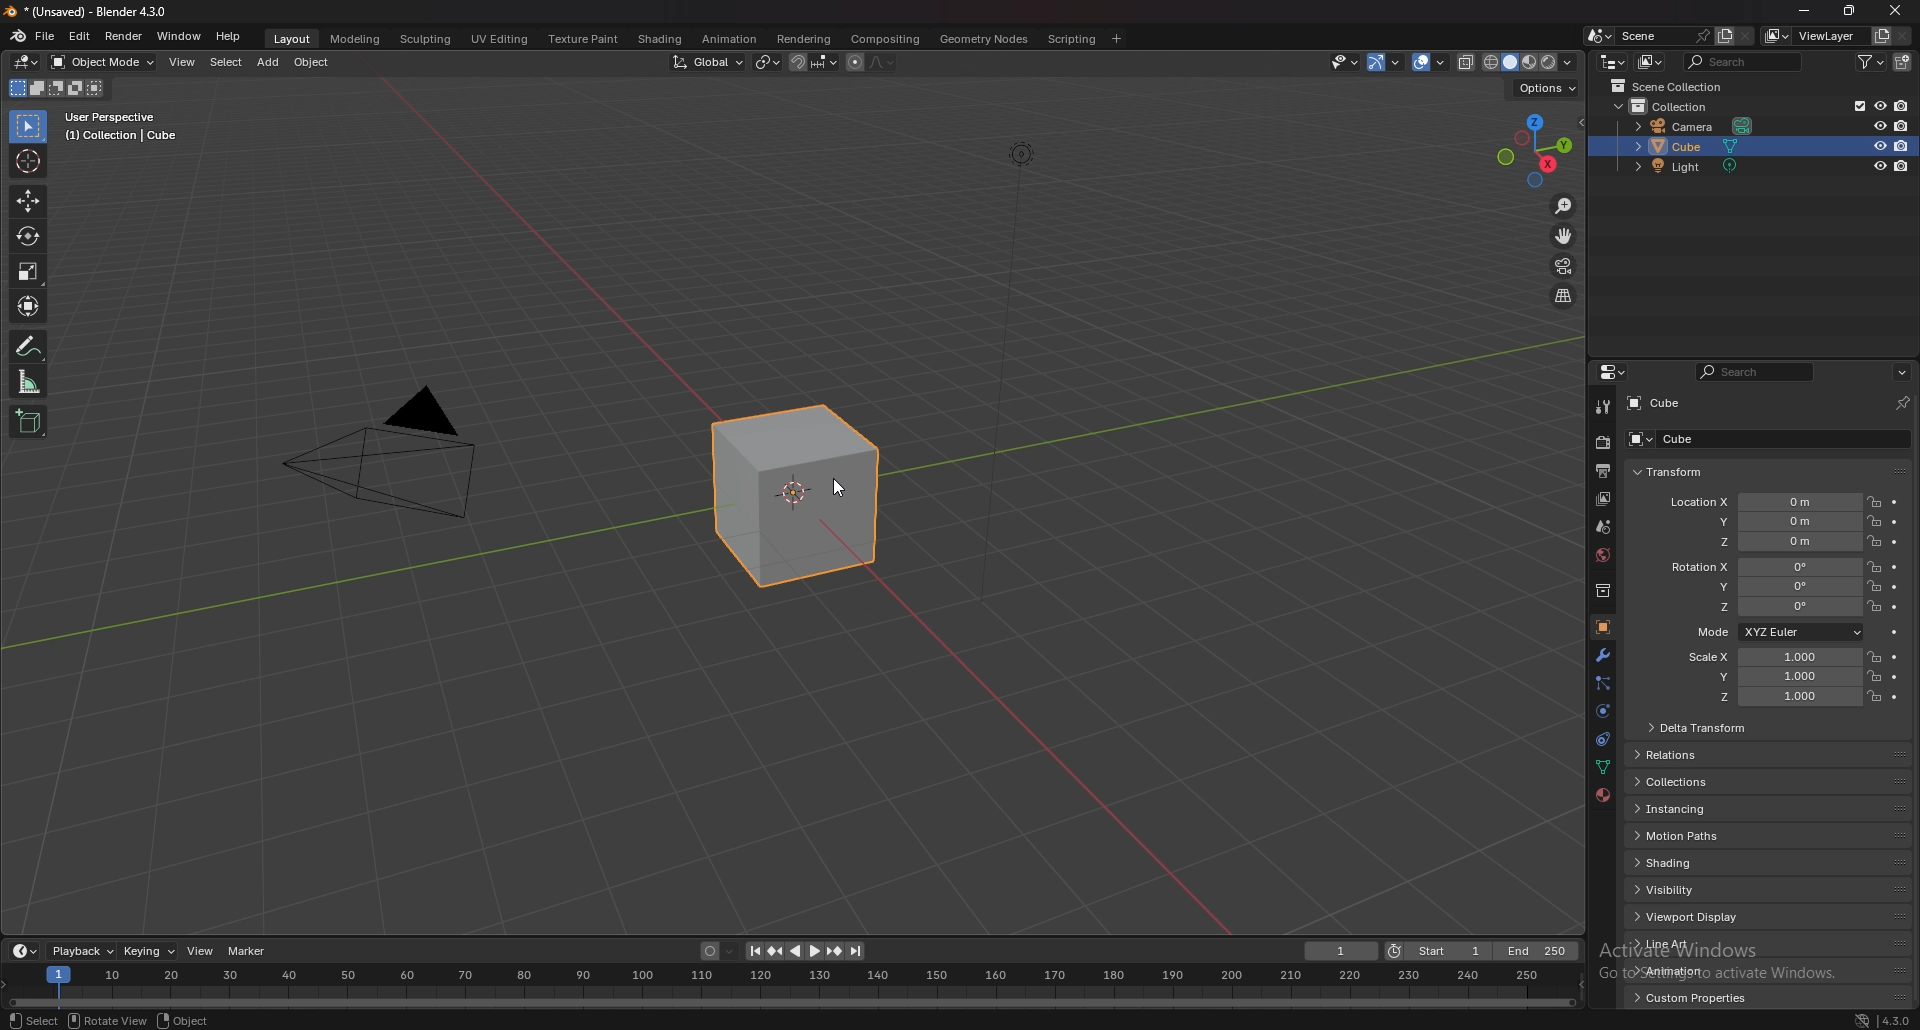 The height and width of the screenshot is (1030, 1920). Describe the element at coordinates (1529, 62) in the screenshot. I see `viewport shading` at that location.